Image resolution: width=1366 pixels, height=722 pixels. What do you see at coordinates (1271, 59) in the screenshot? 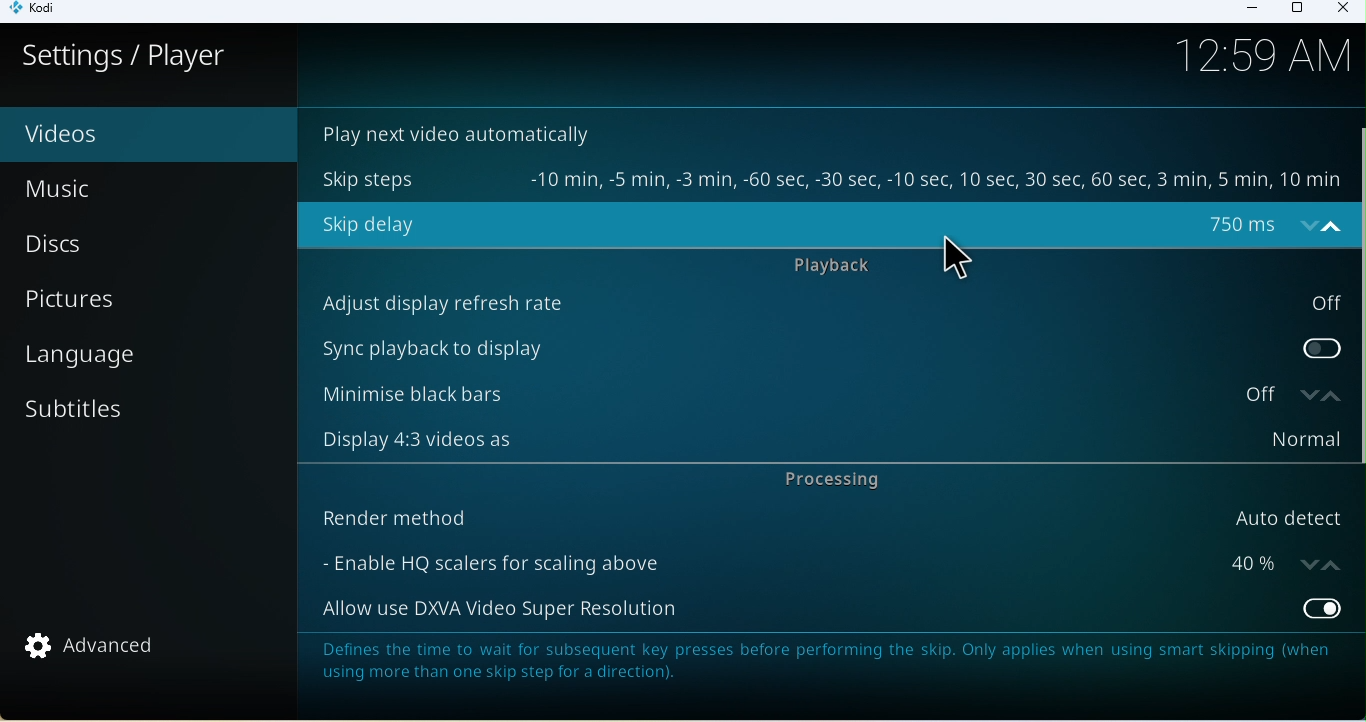
I see `12.59 Am` at bounding box center [1271, 59].